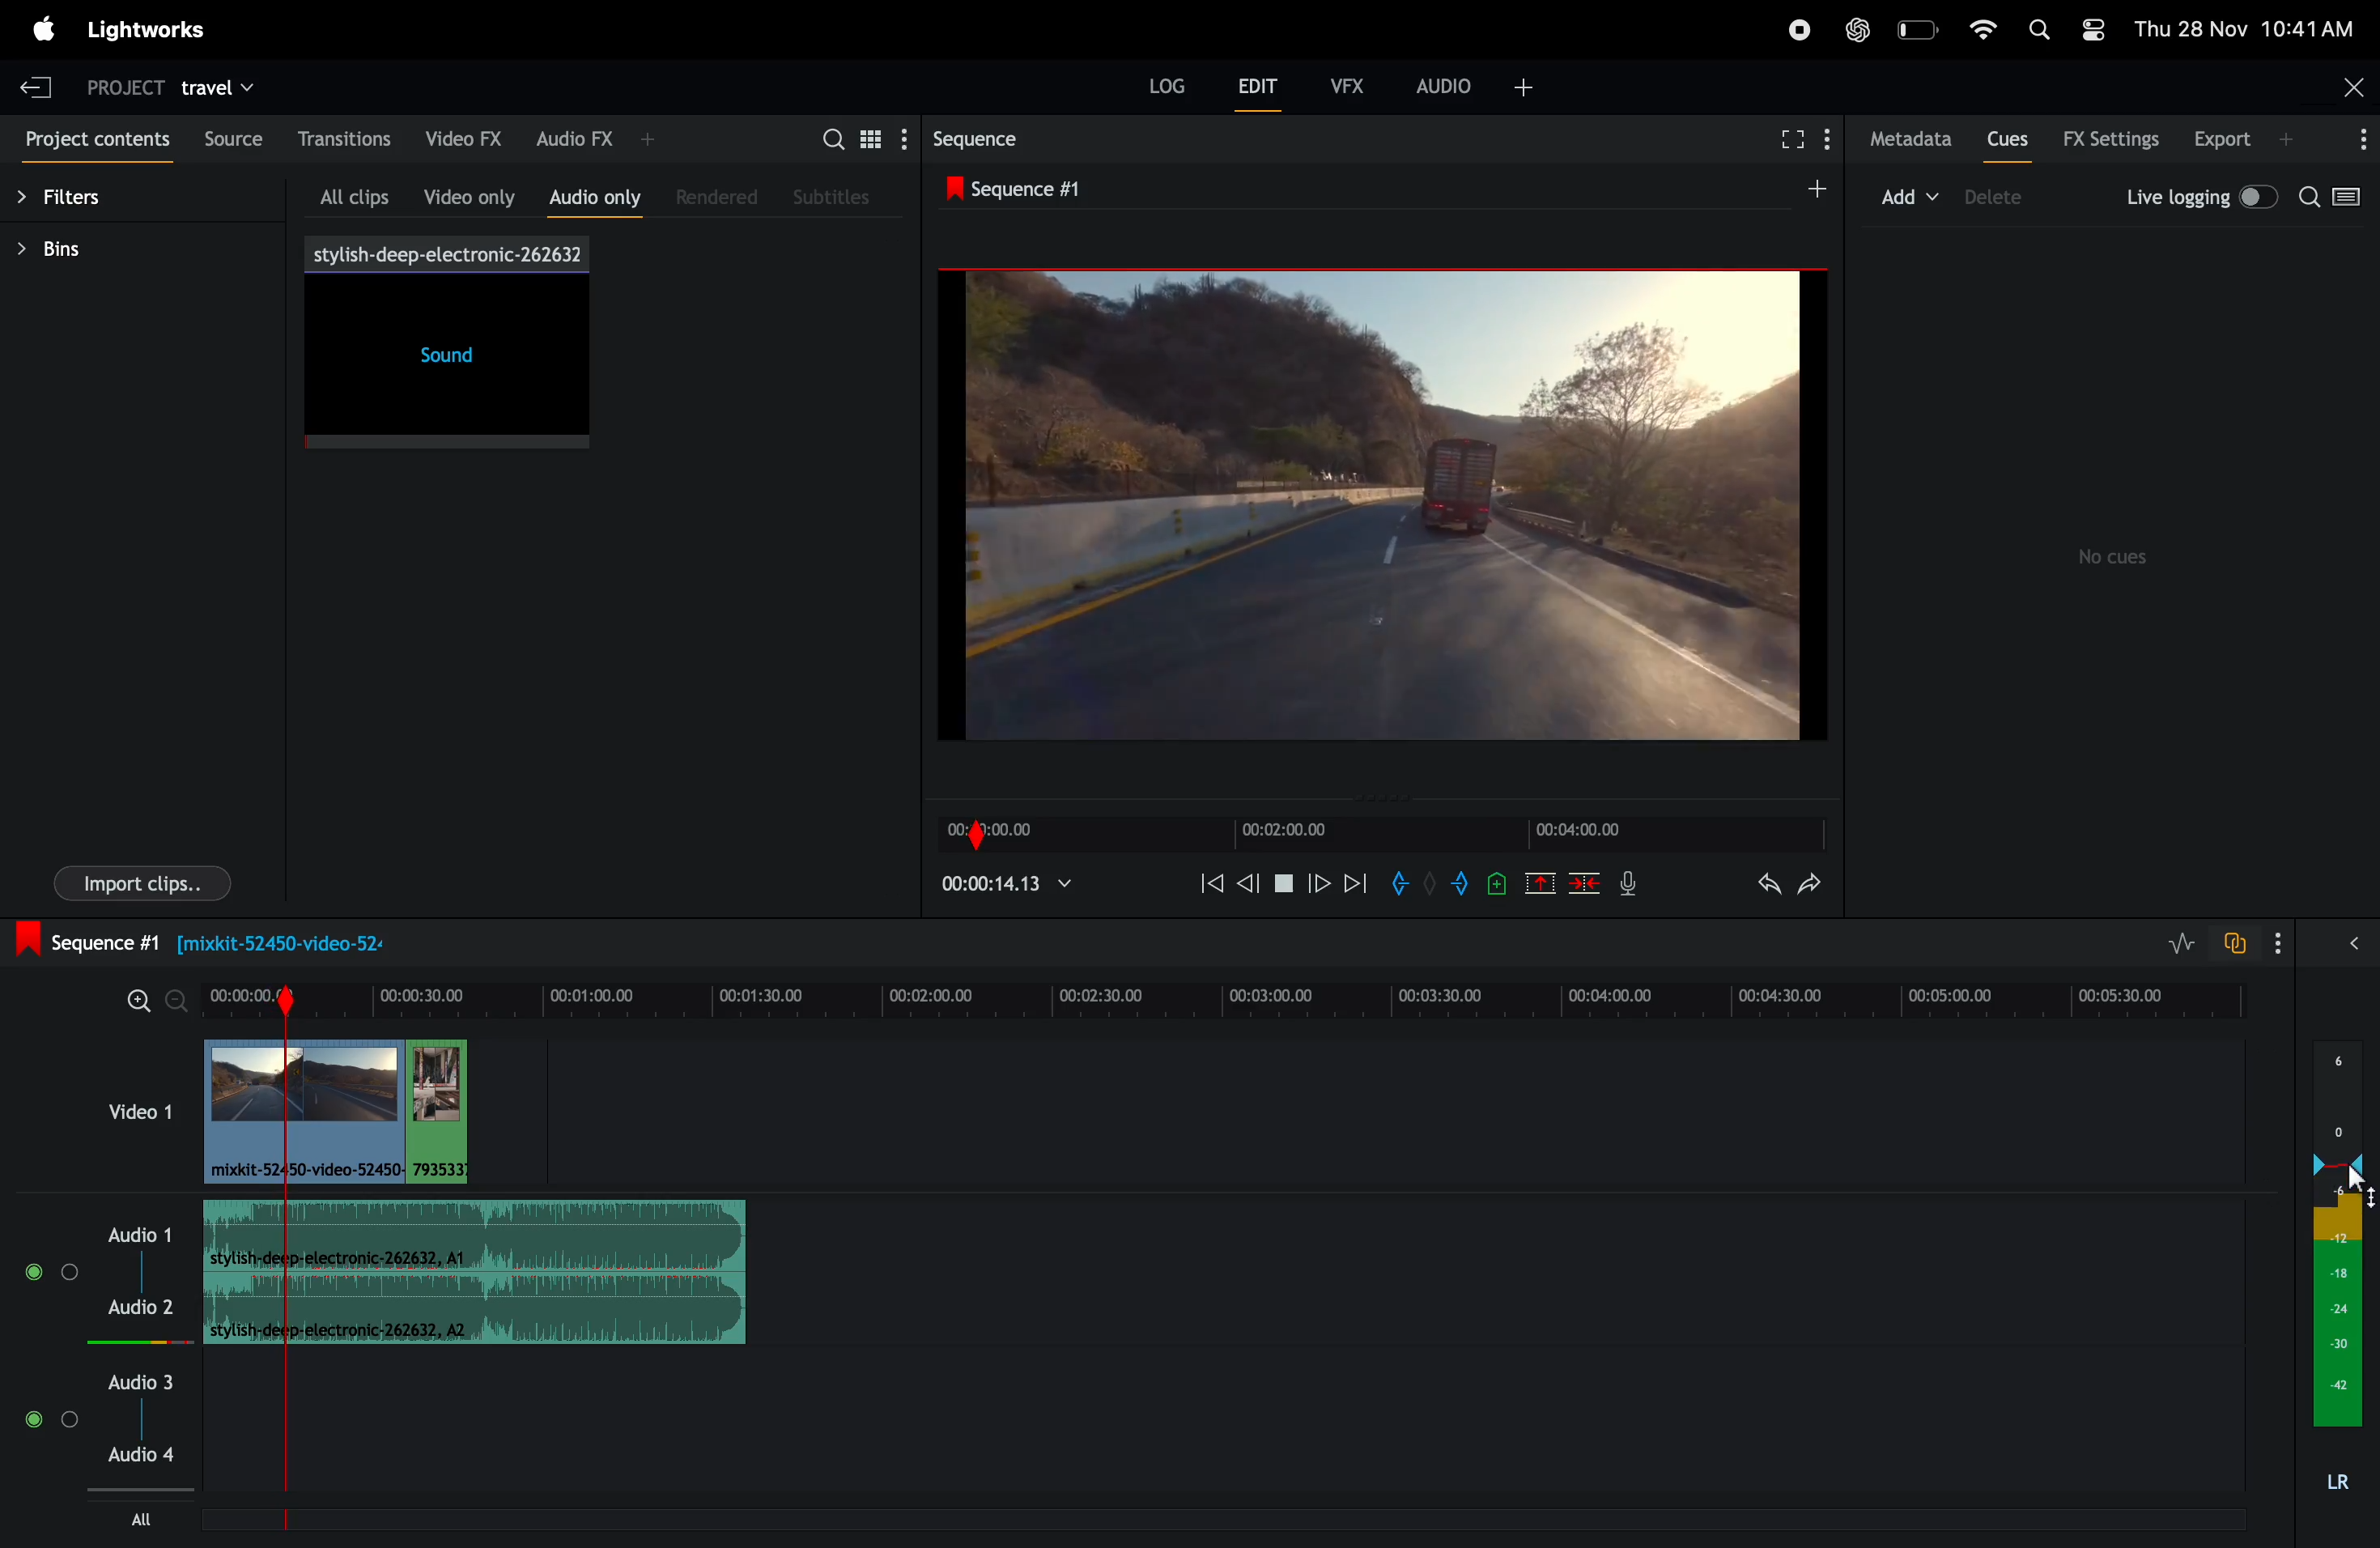  I want to click on apple meu, so click(44, 31).